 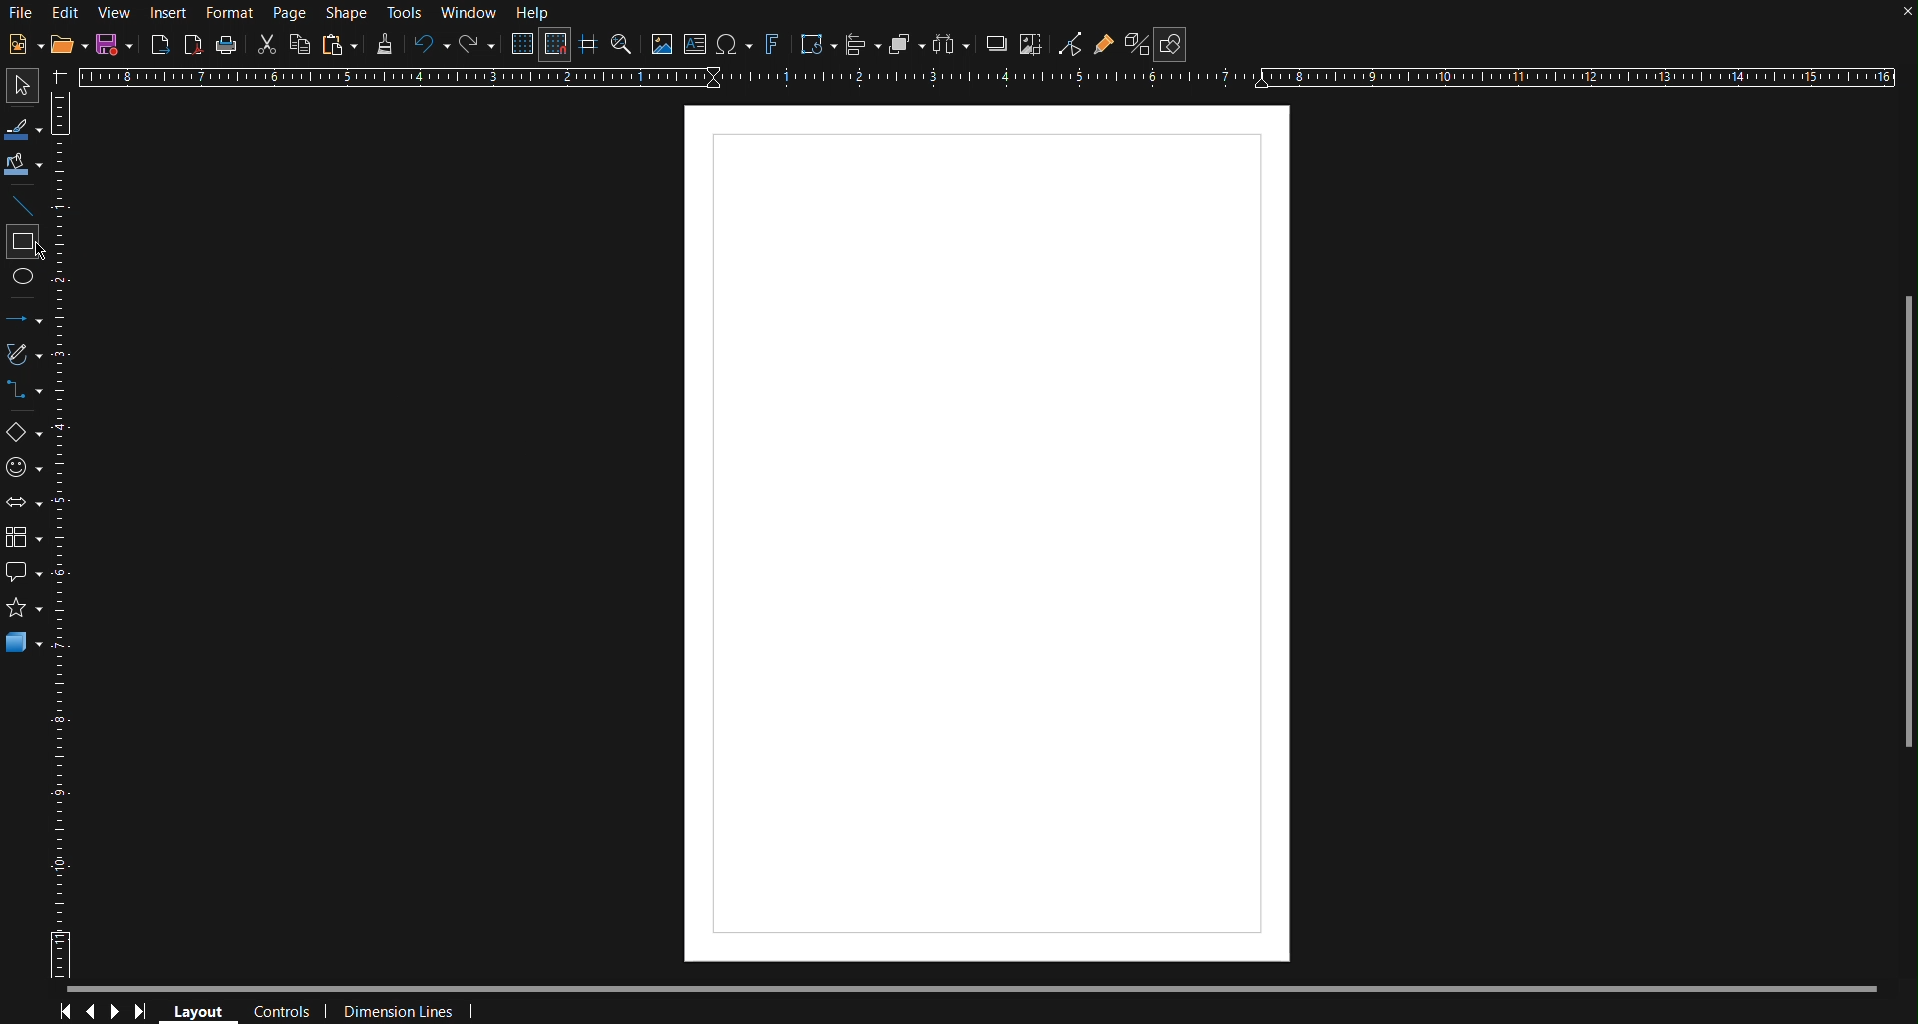 What do you see at coordinates (160, 45) in the screenshot?
I see `Export` at bounding box center [160, 45].